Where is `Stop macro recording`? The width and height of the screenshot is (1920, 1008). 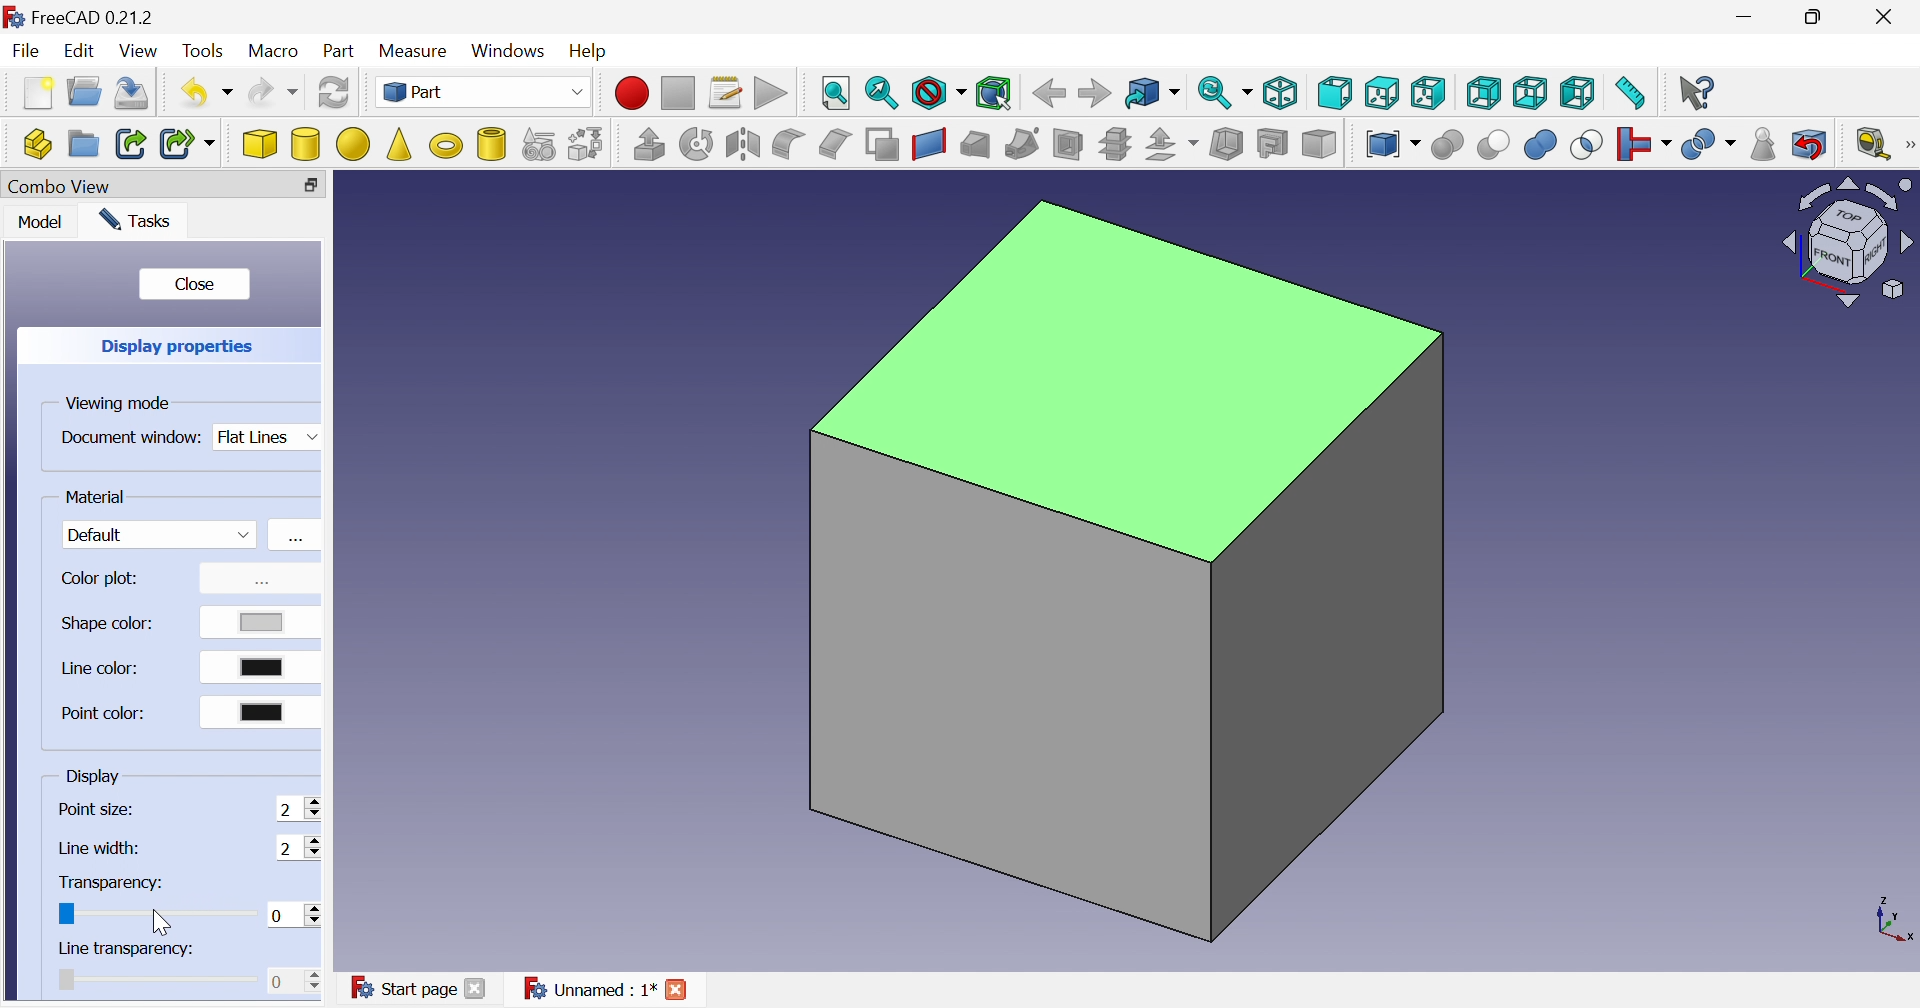
Stop macro recording is located at coordinates (681, 94).